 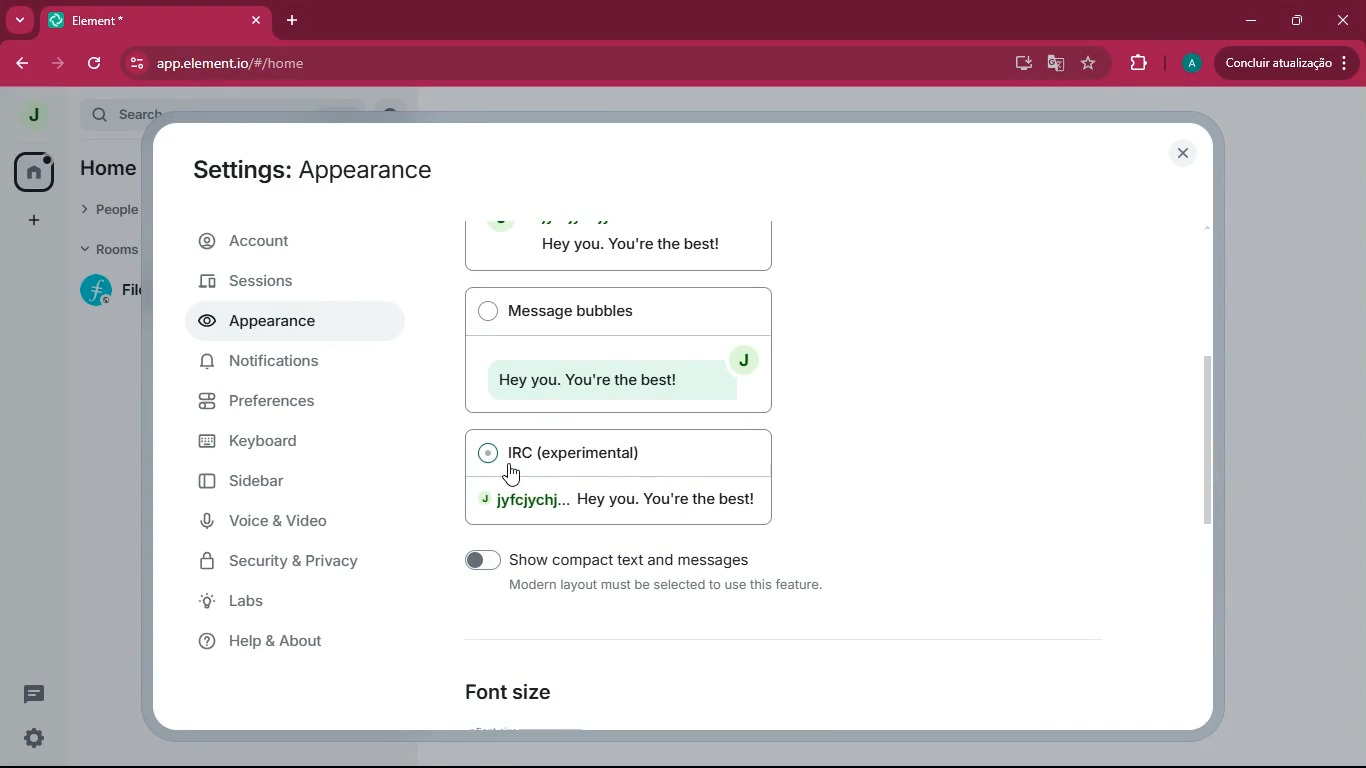 What do you see at coordinates (298, 487) in the screenshot?
I see `sidebar` at bounding box center [298, 487].